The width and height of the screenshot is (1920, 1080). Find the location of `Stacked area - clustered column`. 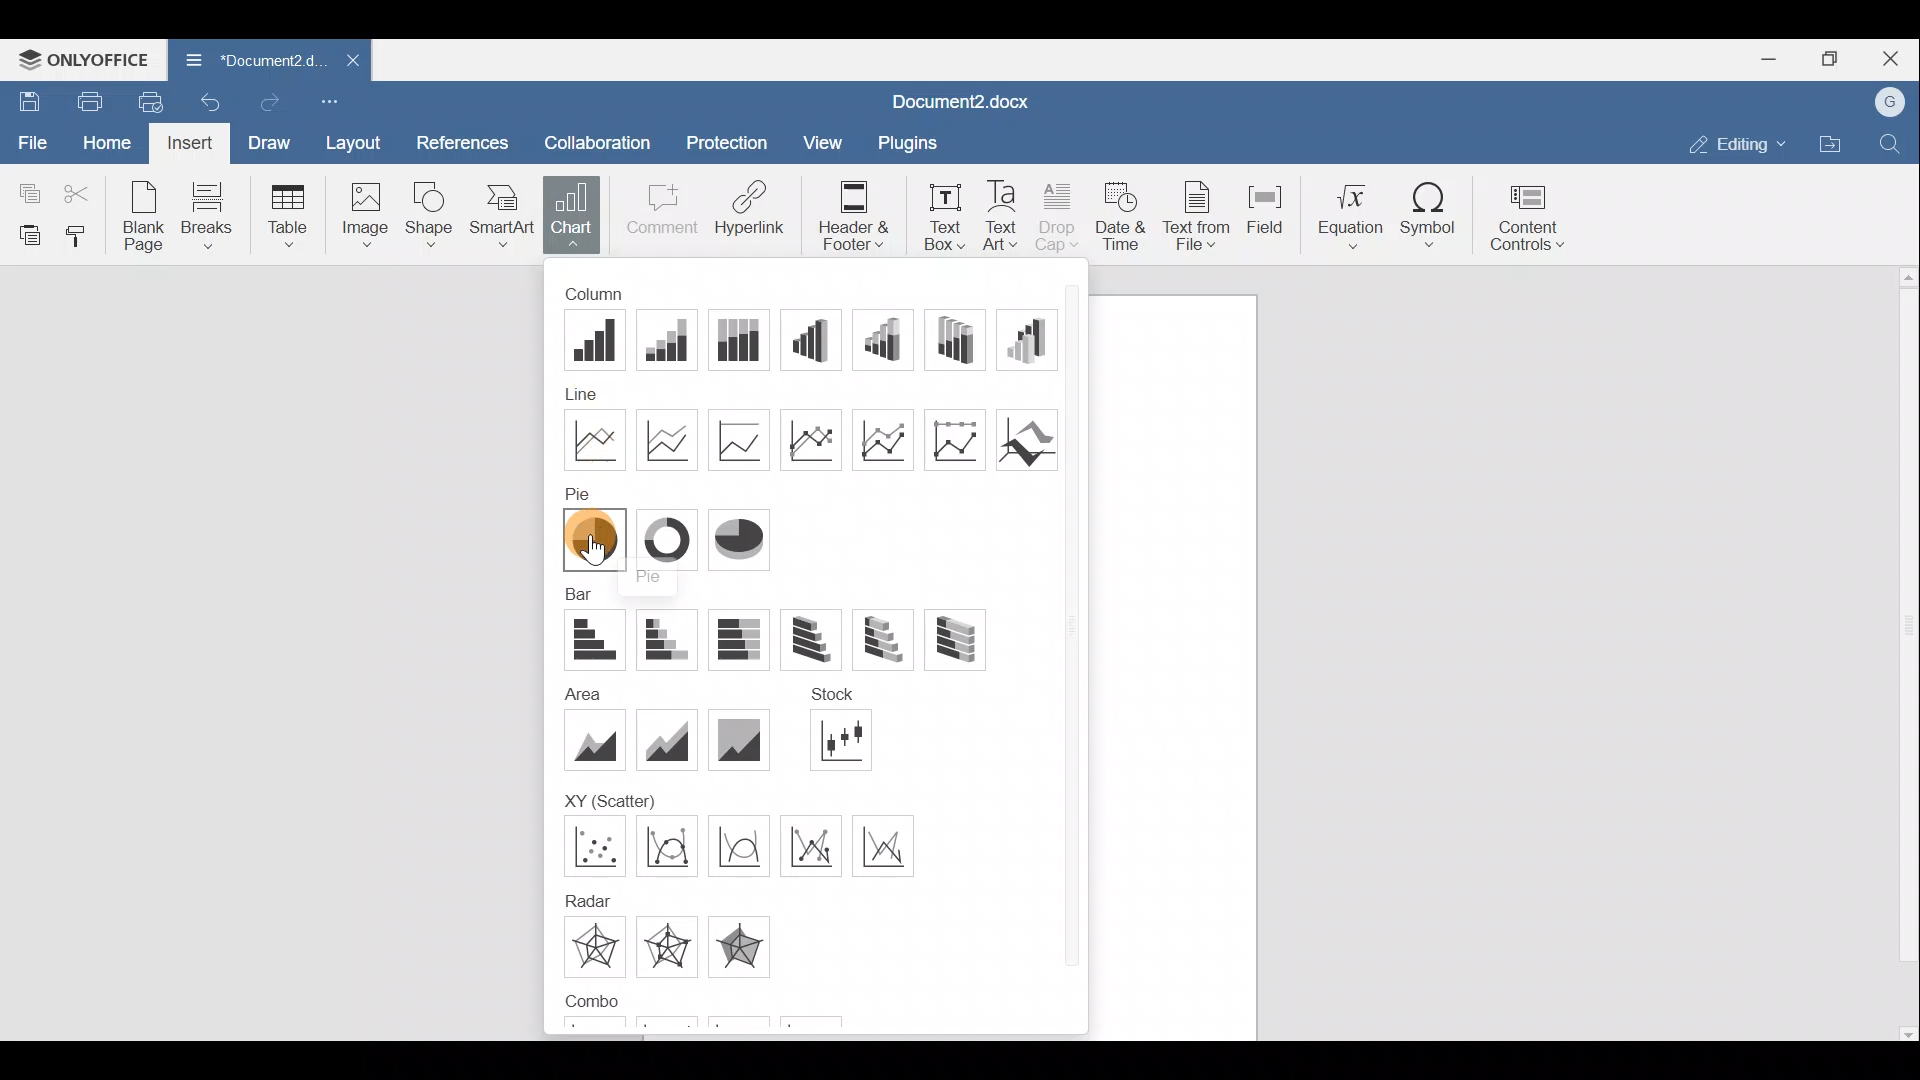

Stacked area - clustered column is located at coordinates (672, 1029).